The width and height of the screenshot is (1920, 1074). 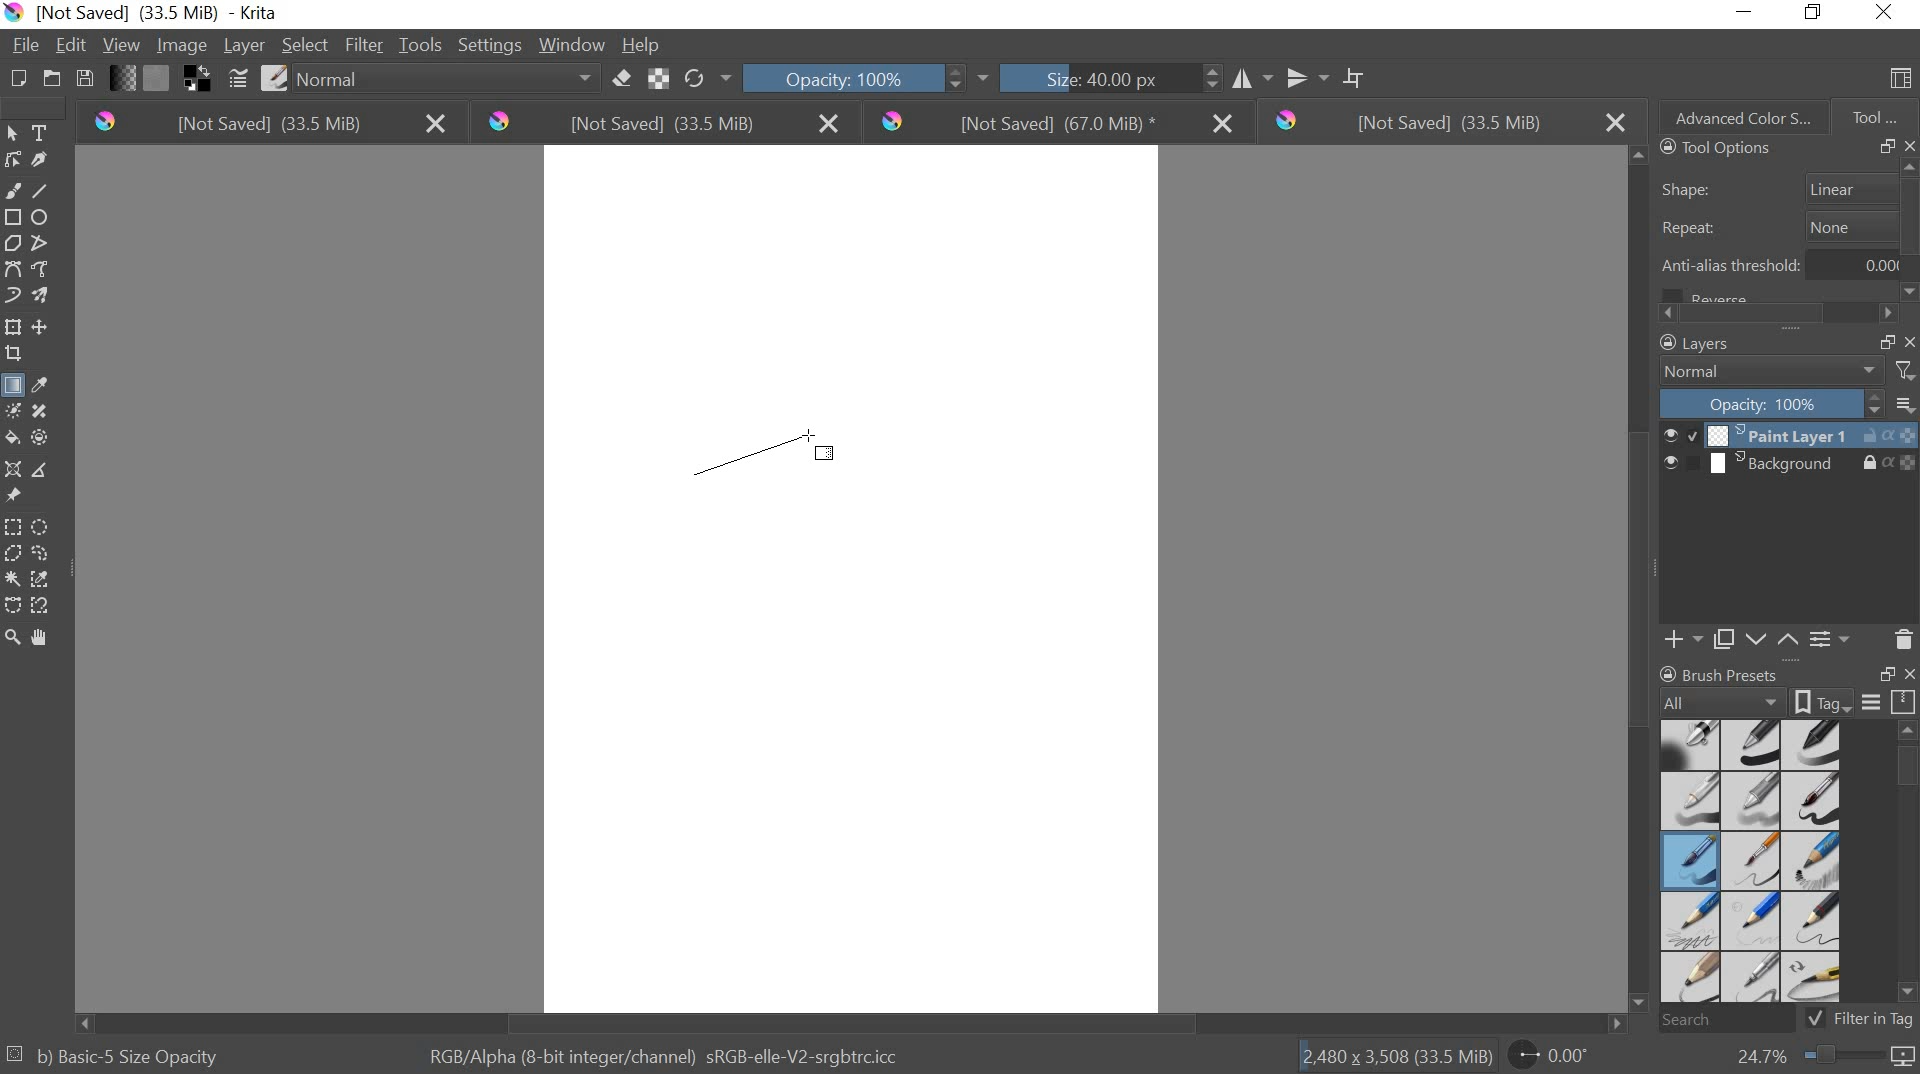 I want to click on PRESERVE ALPHA, so click(x=661, y=79).